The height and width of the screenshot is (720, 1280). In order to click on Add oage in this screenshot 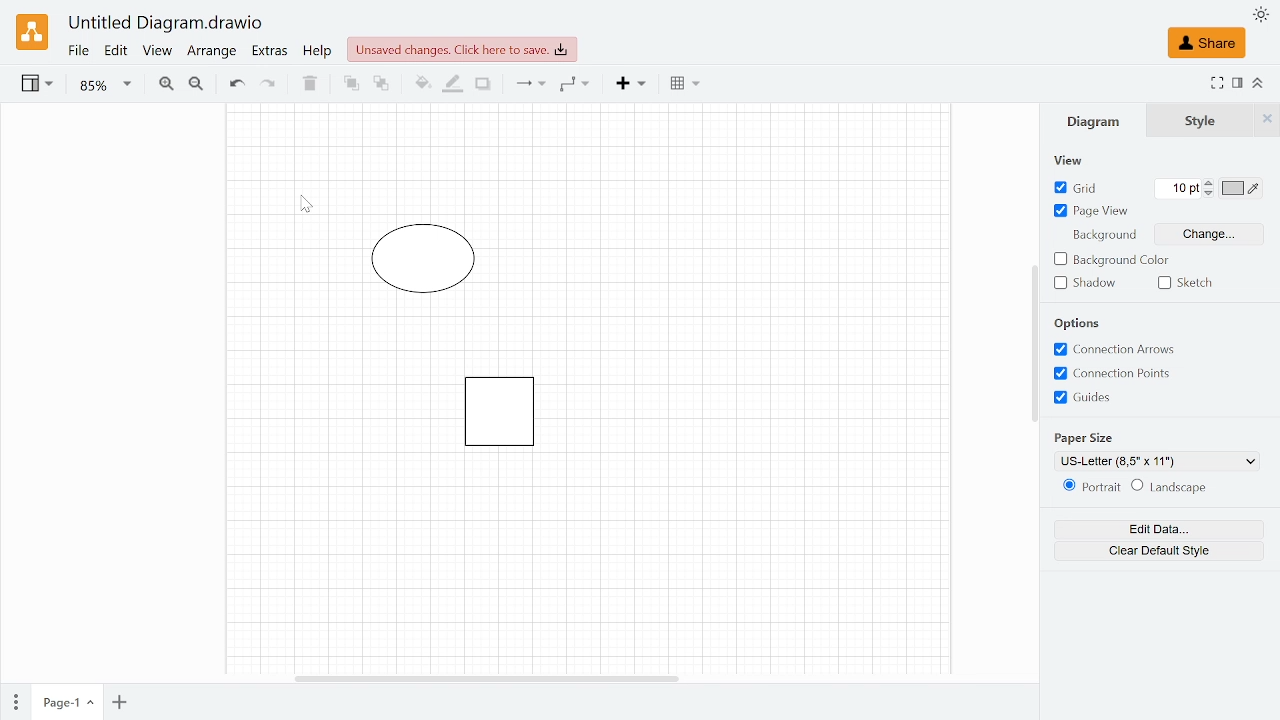, I will do `click(119, 704)`.